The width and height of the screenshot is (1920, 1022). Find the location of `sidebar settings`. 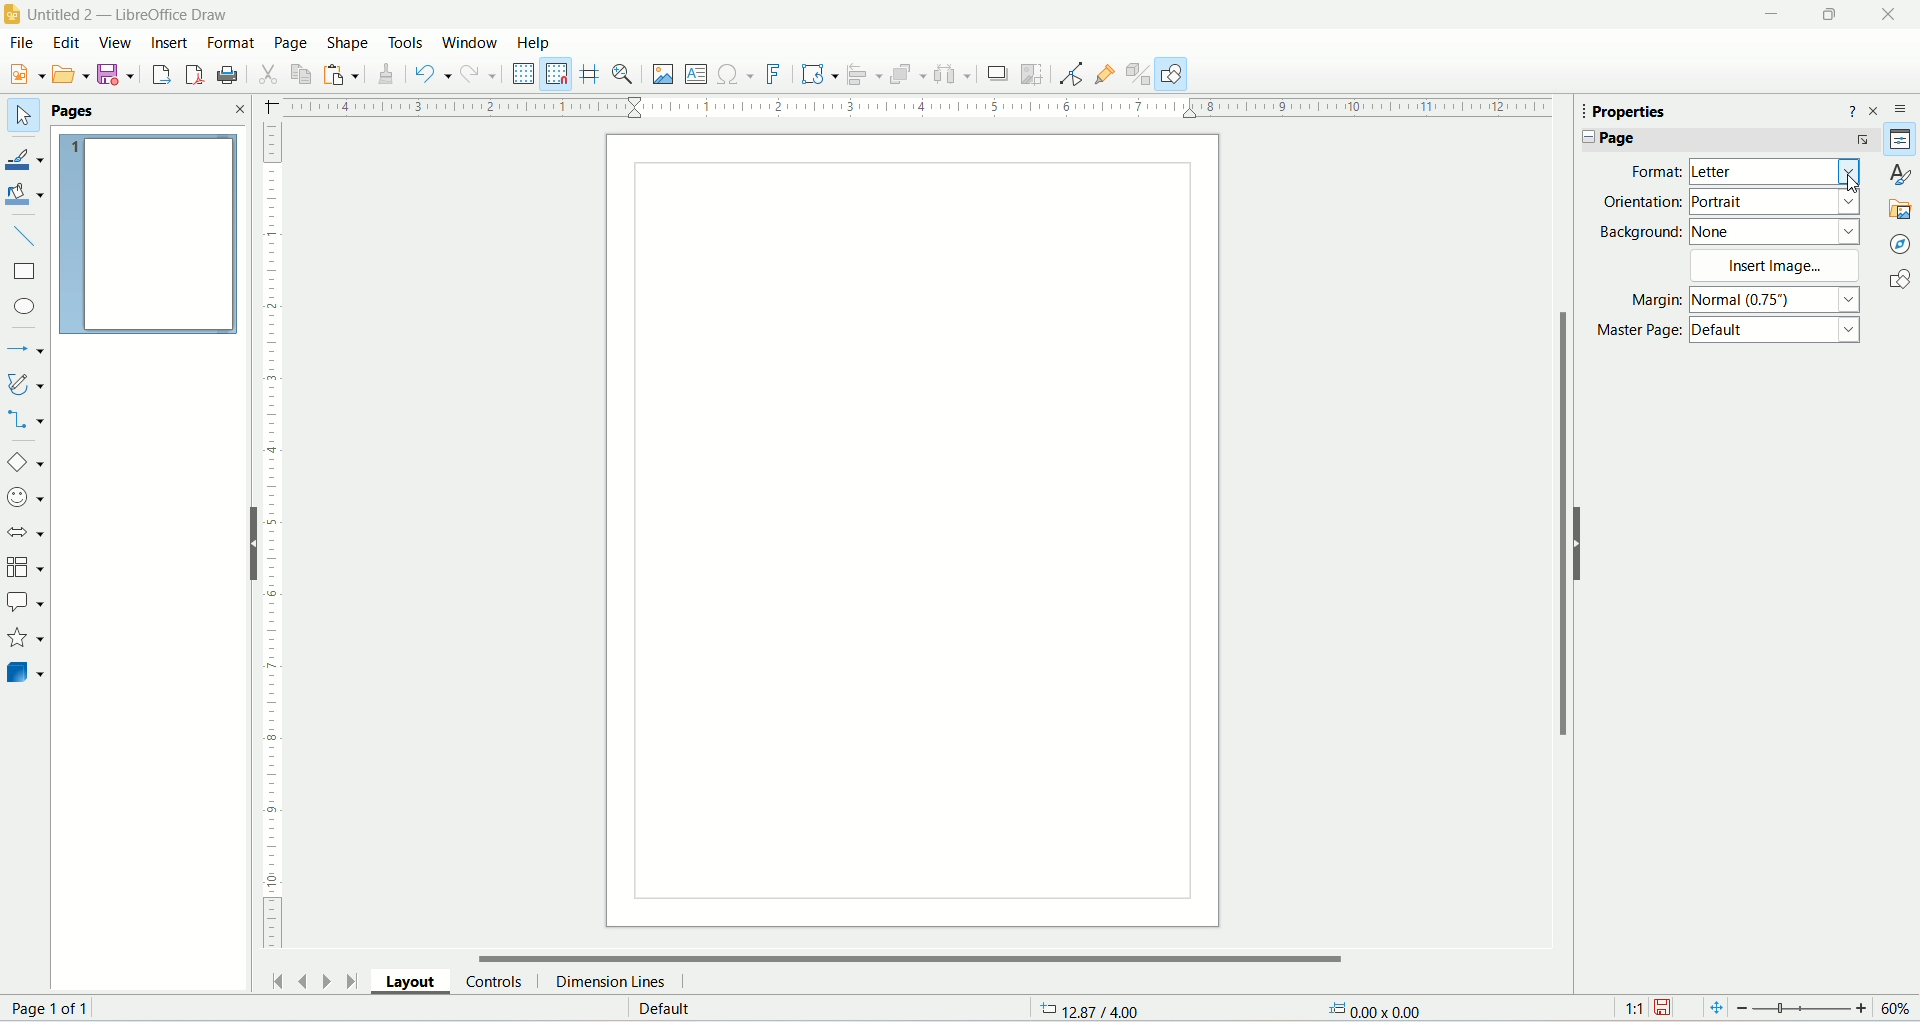

sidebar settings is located at coordinates (1901, 112).